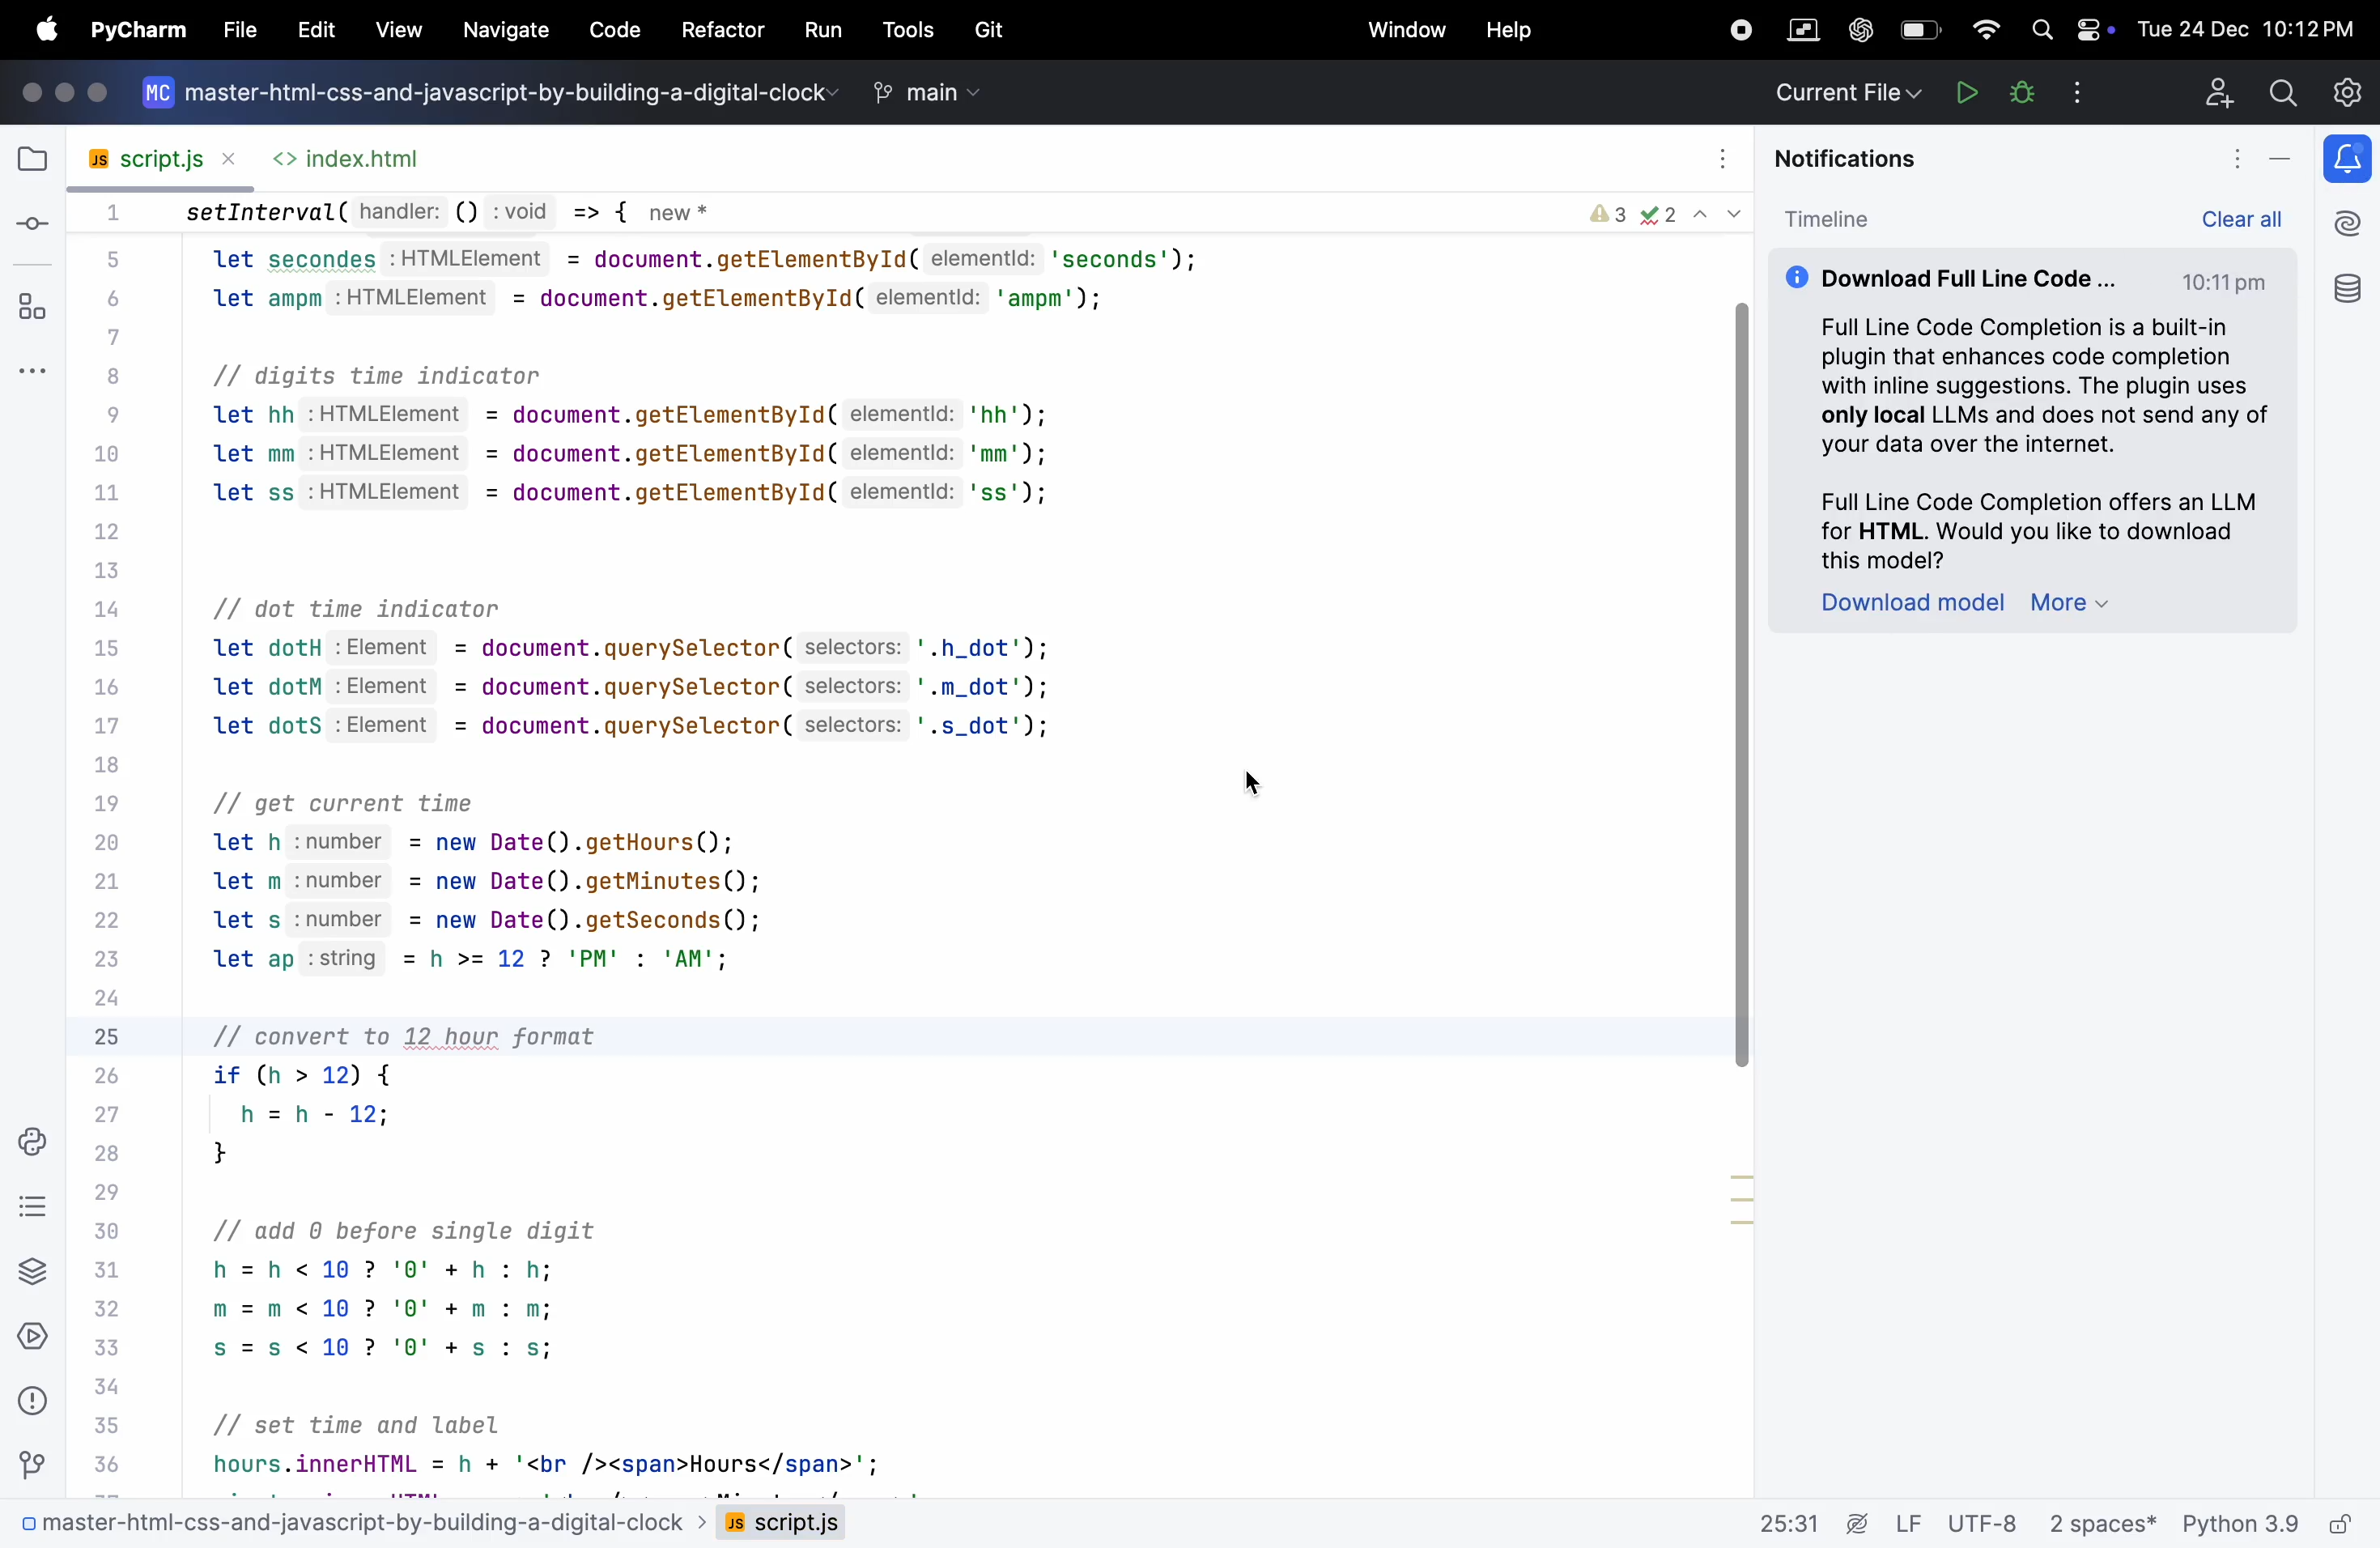 Image resolution: width=2380 pixels, height=1548 pixels. What do you see at coordinates (33, 221) in the screenshot?
I see `commit` at bounding box center [33, 221].